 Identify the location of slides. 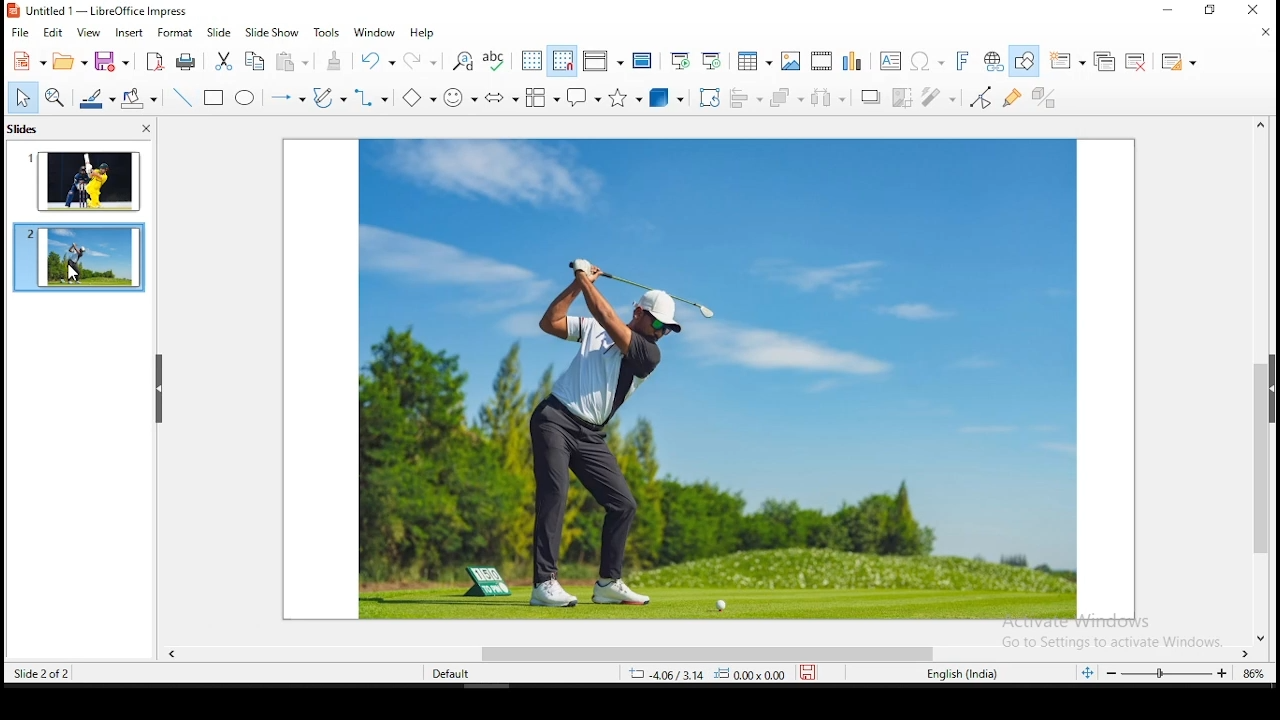
(23, 128).